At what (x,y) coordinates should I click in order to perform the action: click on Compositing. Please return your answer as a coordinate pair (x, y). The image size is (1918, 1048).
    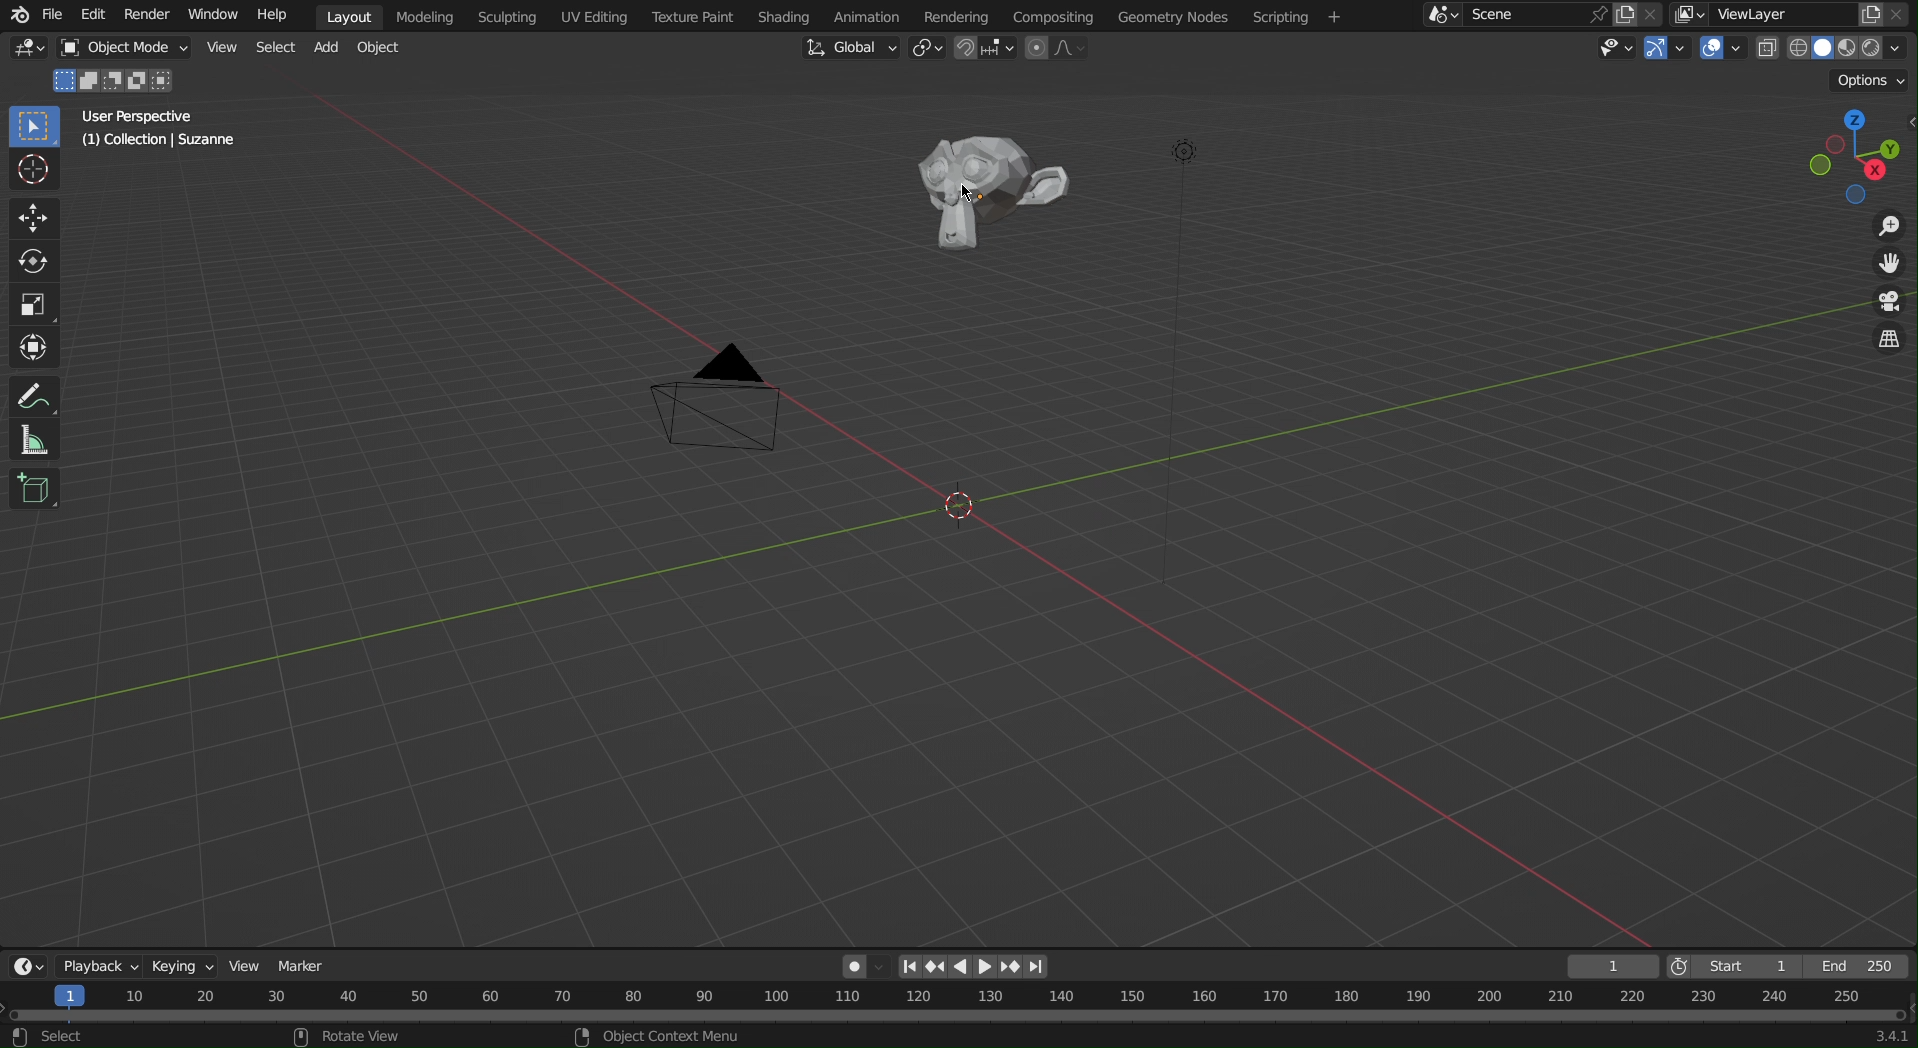
    Looking at the image, I should click on (1053, 16).